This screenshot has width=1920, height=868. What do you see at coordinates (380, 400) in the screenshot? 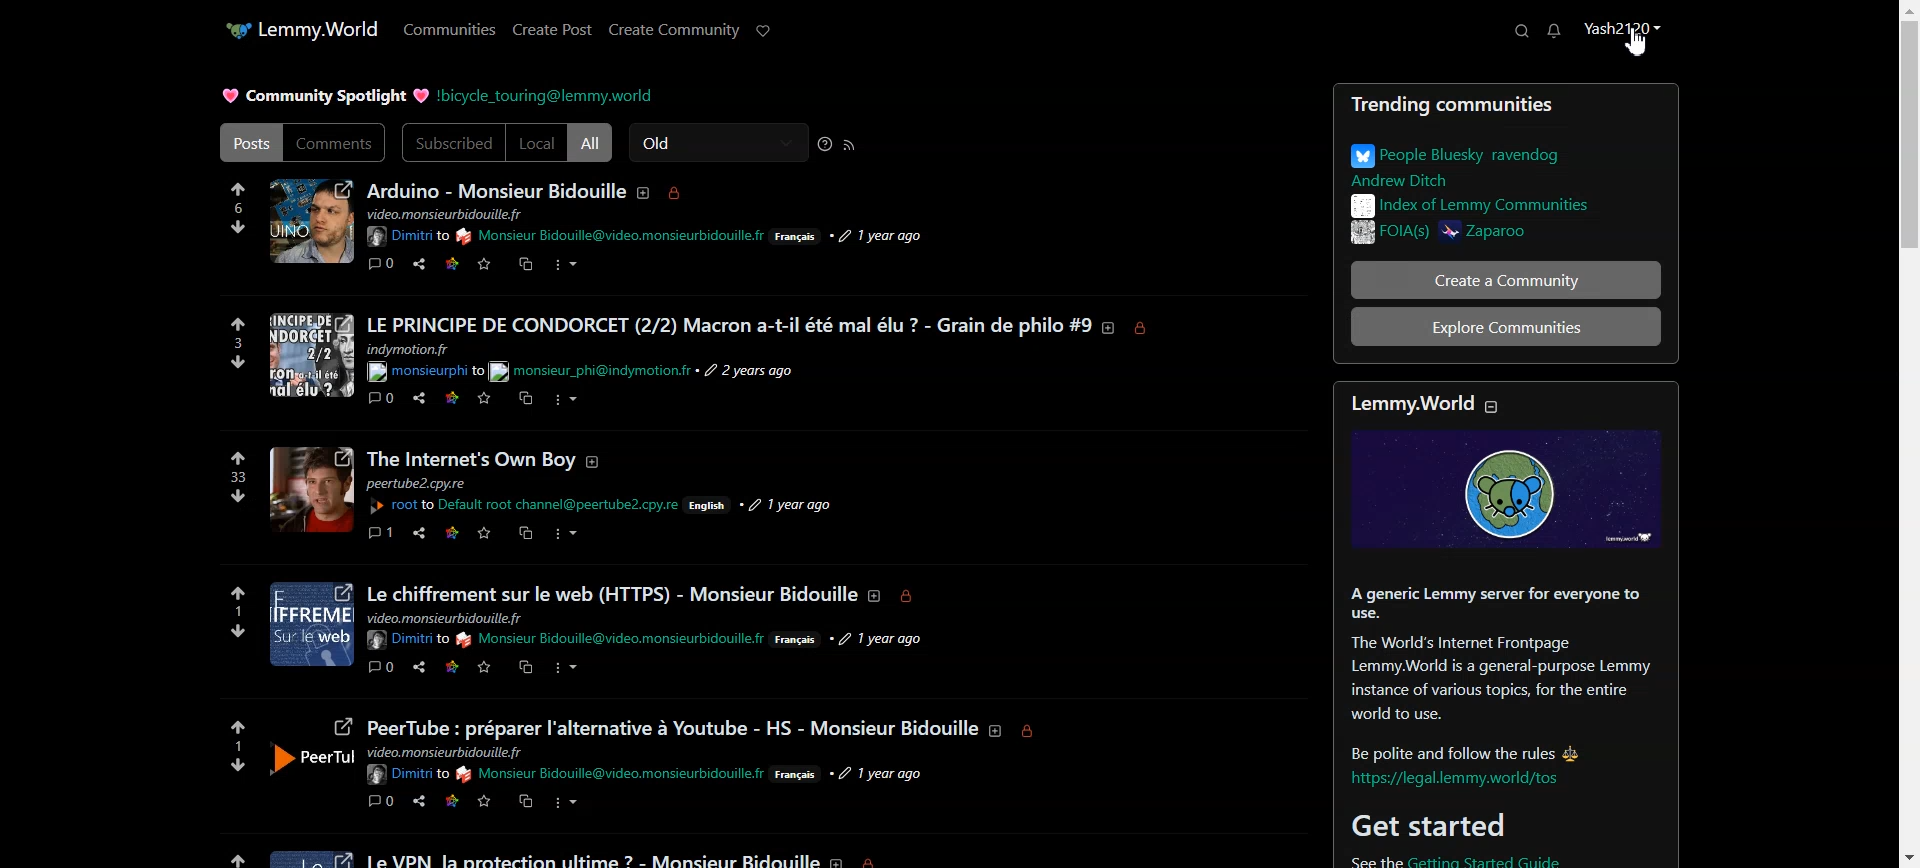
I see `comment` at bounding box center [380, 400].